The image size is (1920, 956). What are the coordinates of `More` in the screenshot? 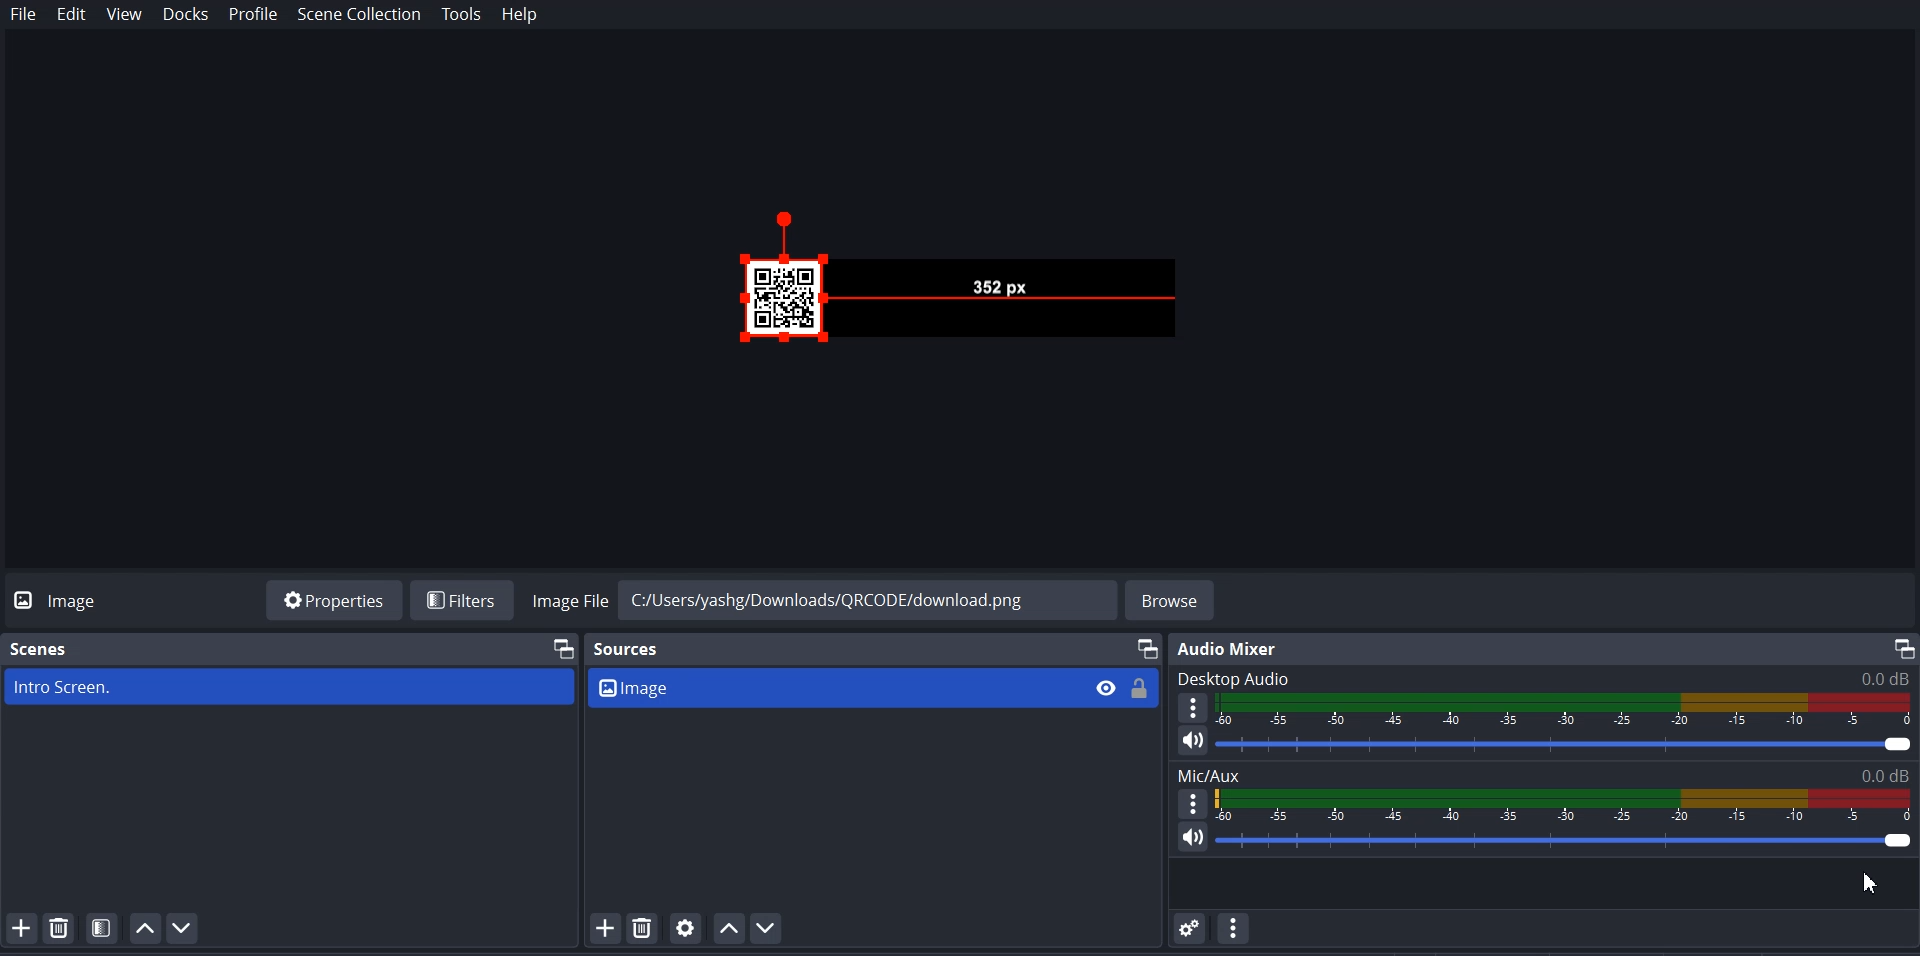 It's located at (1193, 803).